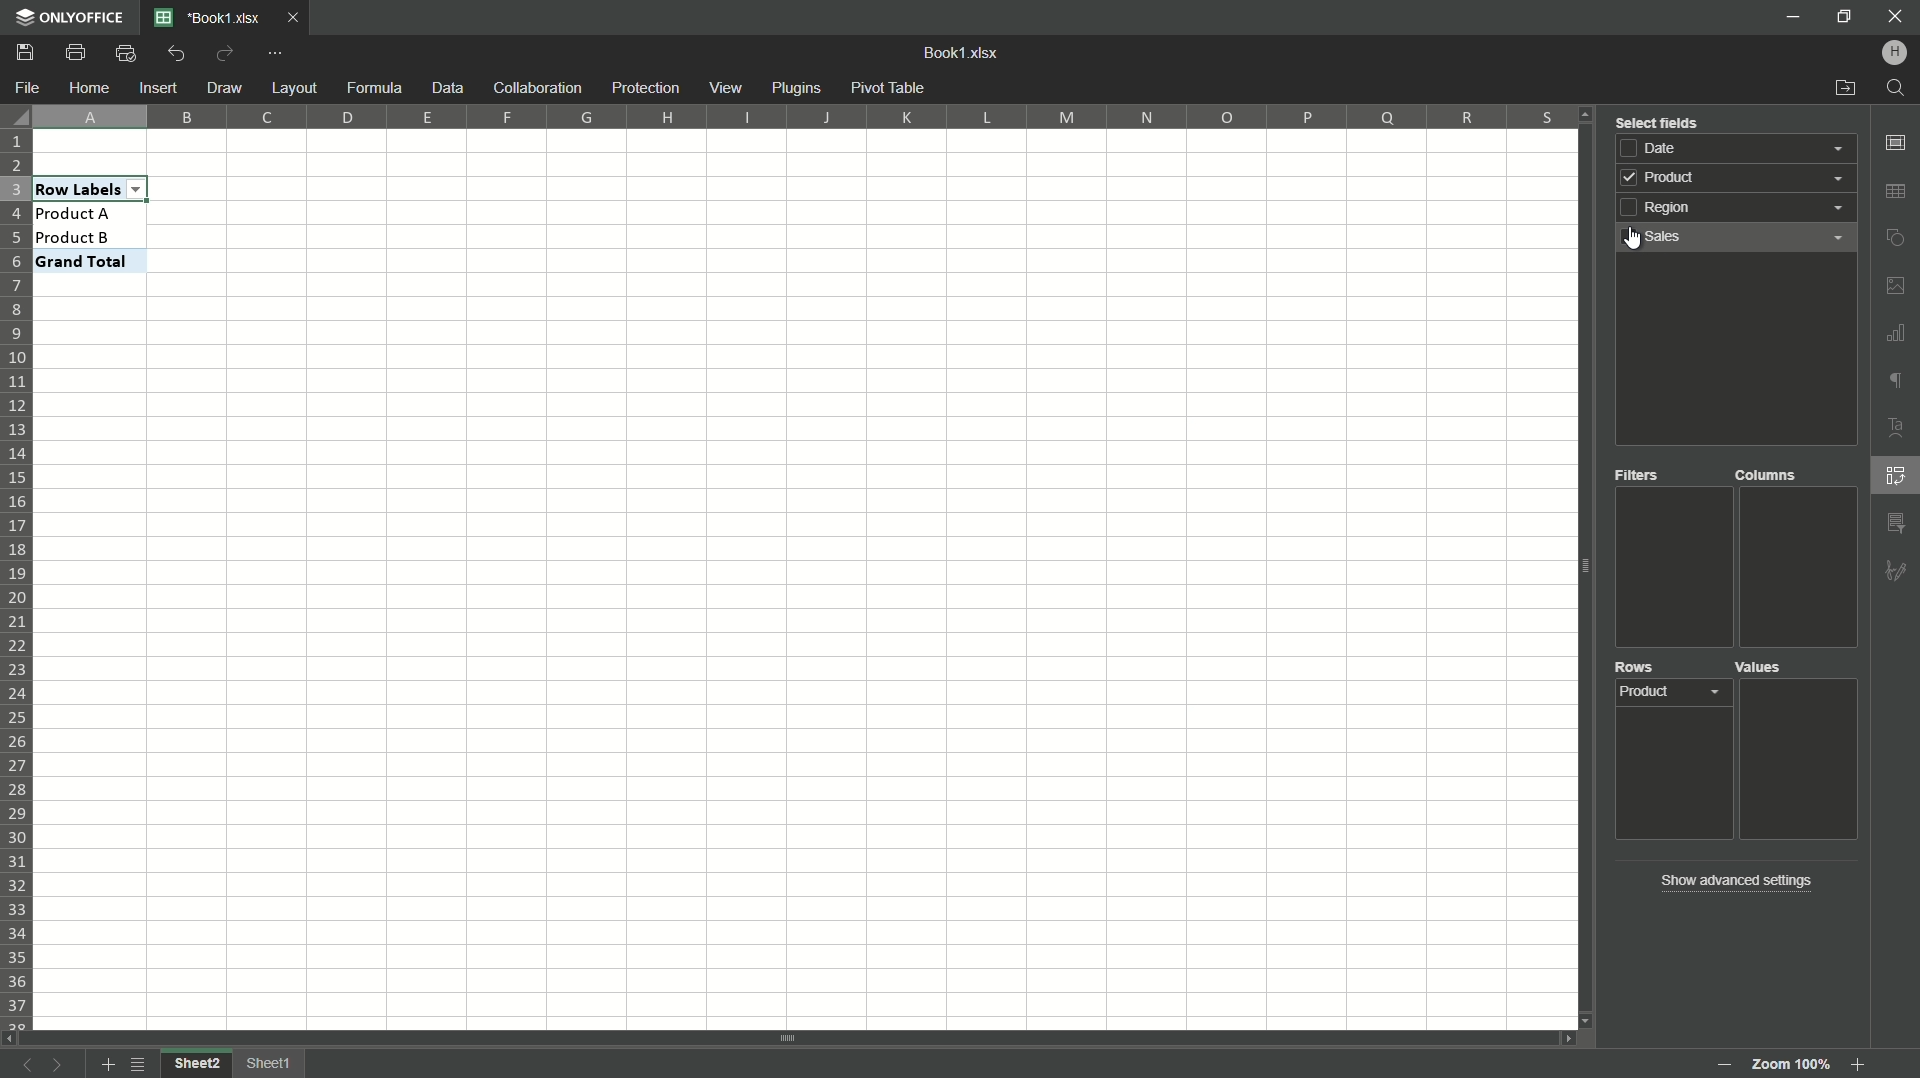 The width and height of the screenshot is (1920, 1080). What do you see at coordinates (1896, 332) in the screenshot?
I see `insert chart` at bounding box center [1896, 332].